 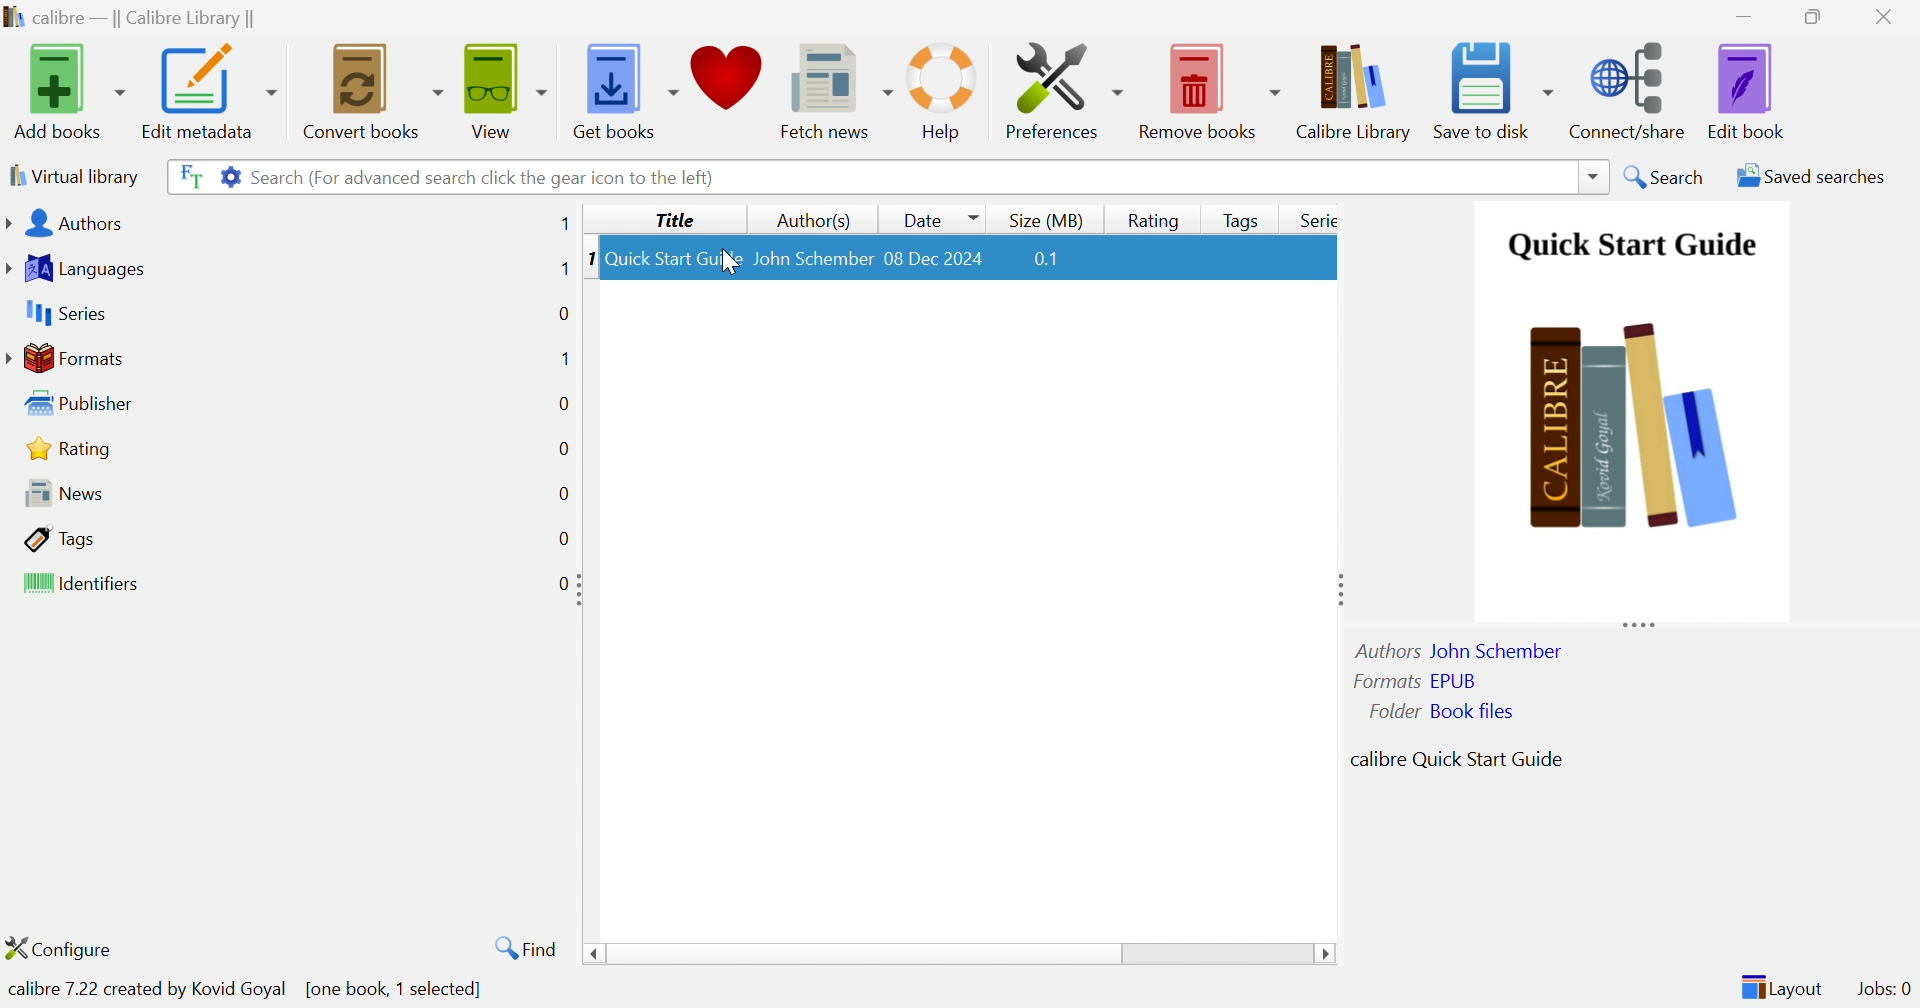 What do you see at coordinates (82, 266) in the screenshot?
I see `languages` at bounding box center [82, 266].